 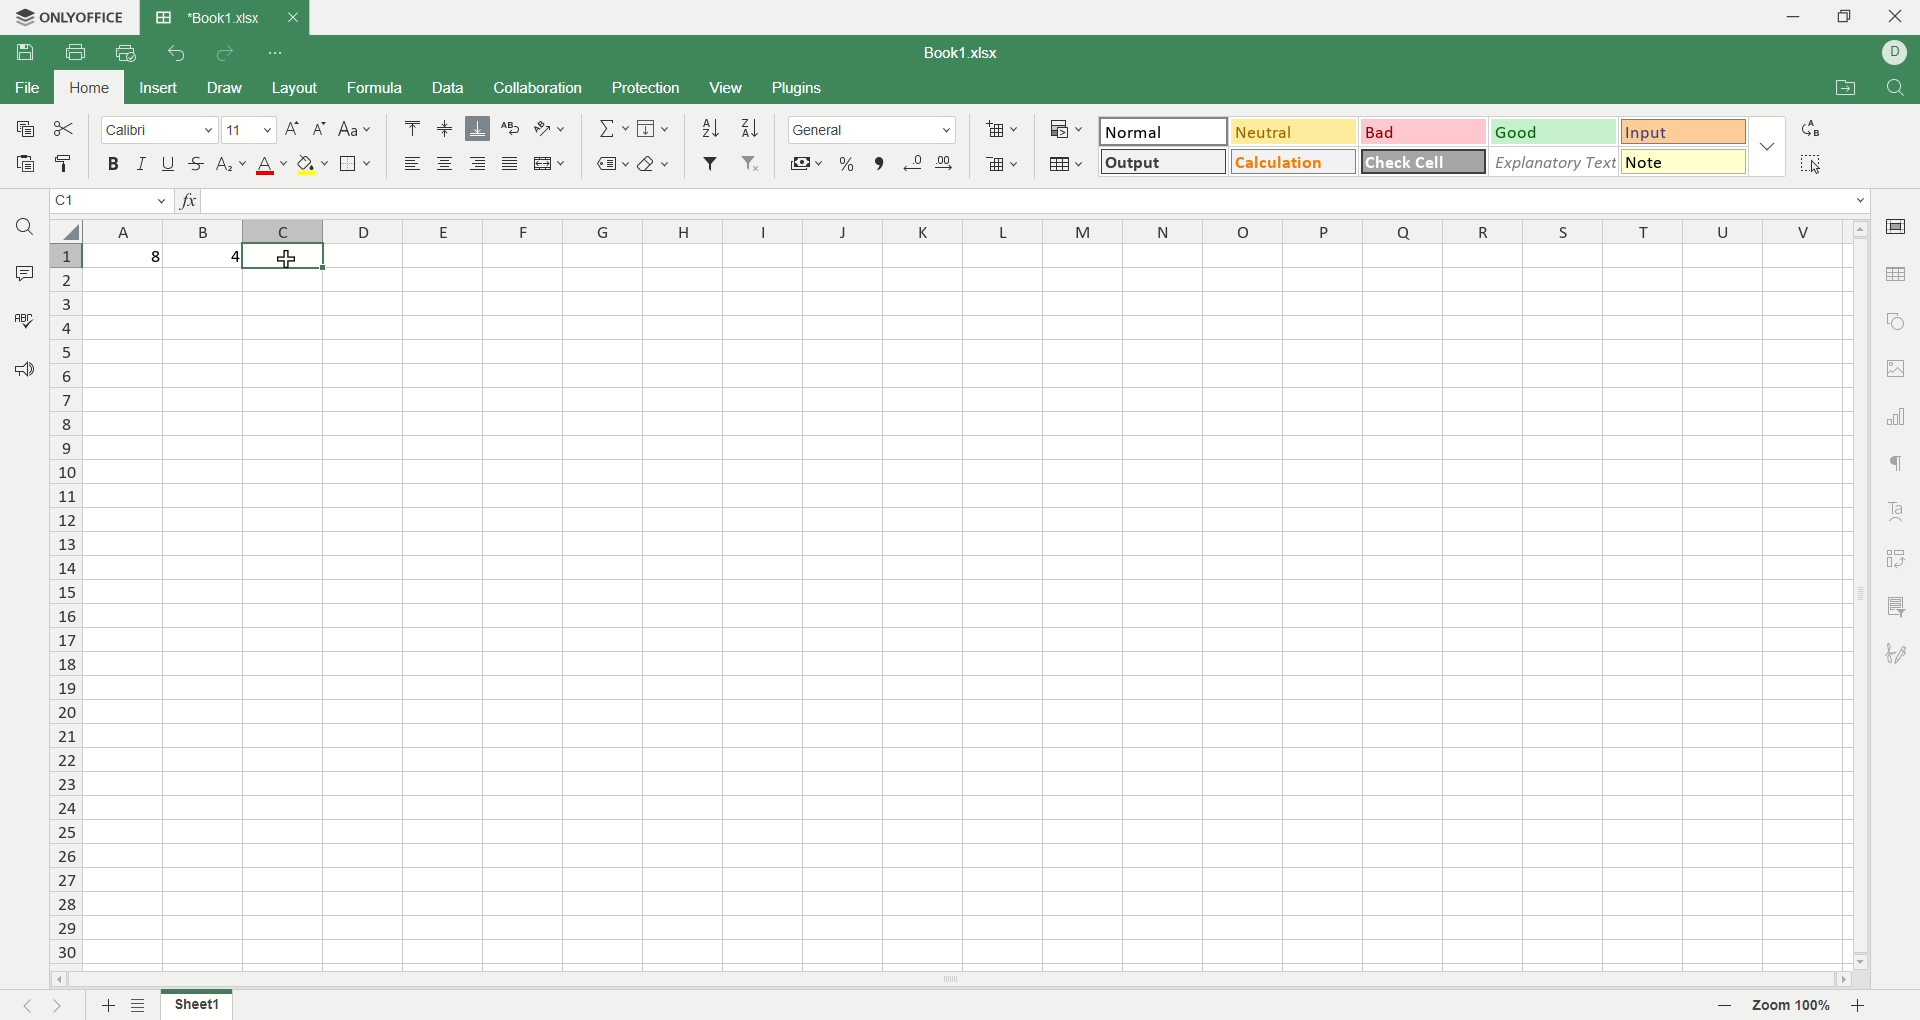 What do you see at coordinates (233, 165) in the screenshot?
I see `subscript` at bounding box center [233, 165].